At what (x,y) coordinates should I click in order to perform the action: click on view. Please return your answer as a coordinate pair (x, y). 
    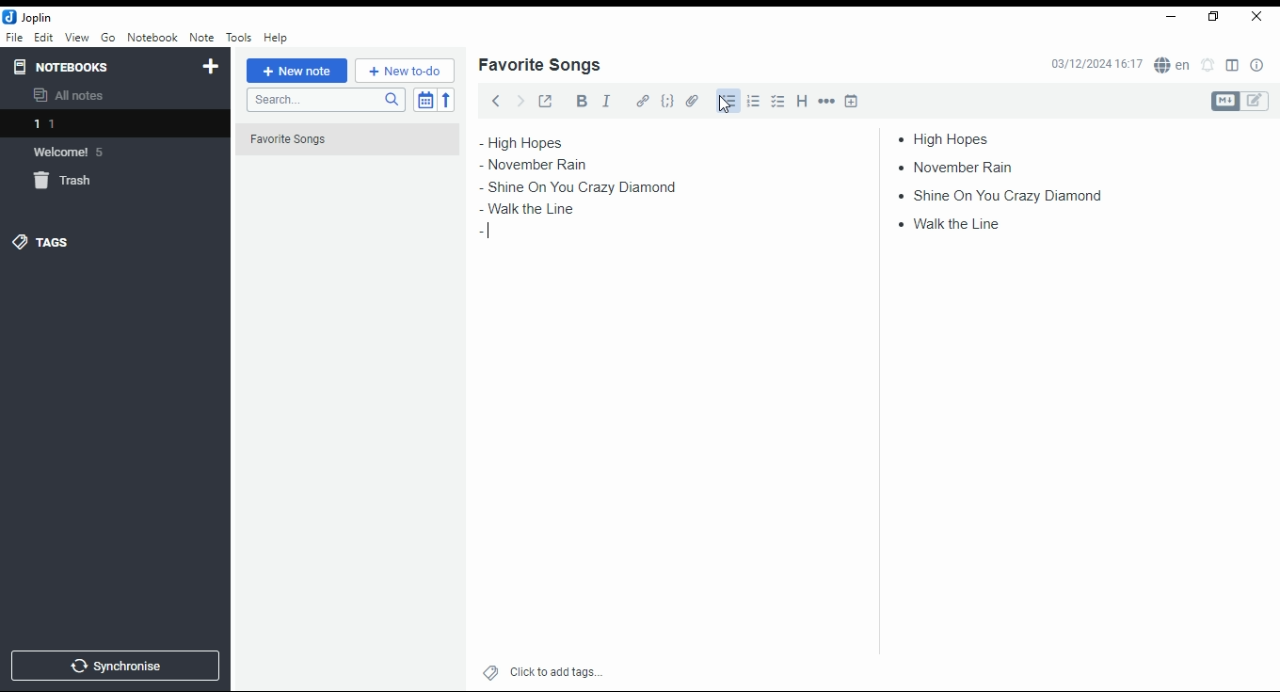
    Looking at the image, I should click on (77, 38).